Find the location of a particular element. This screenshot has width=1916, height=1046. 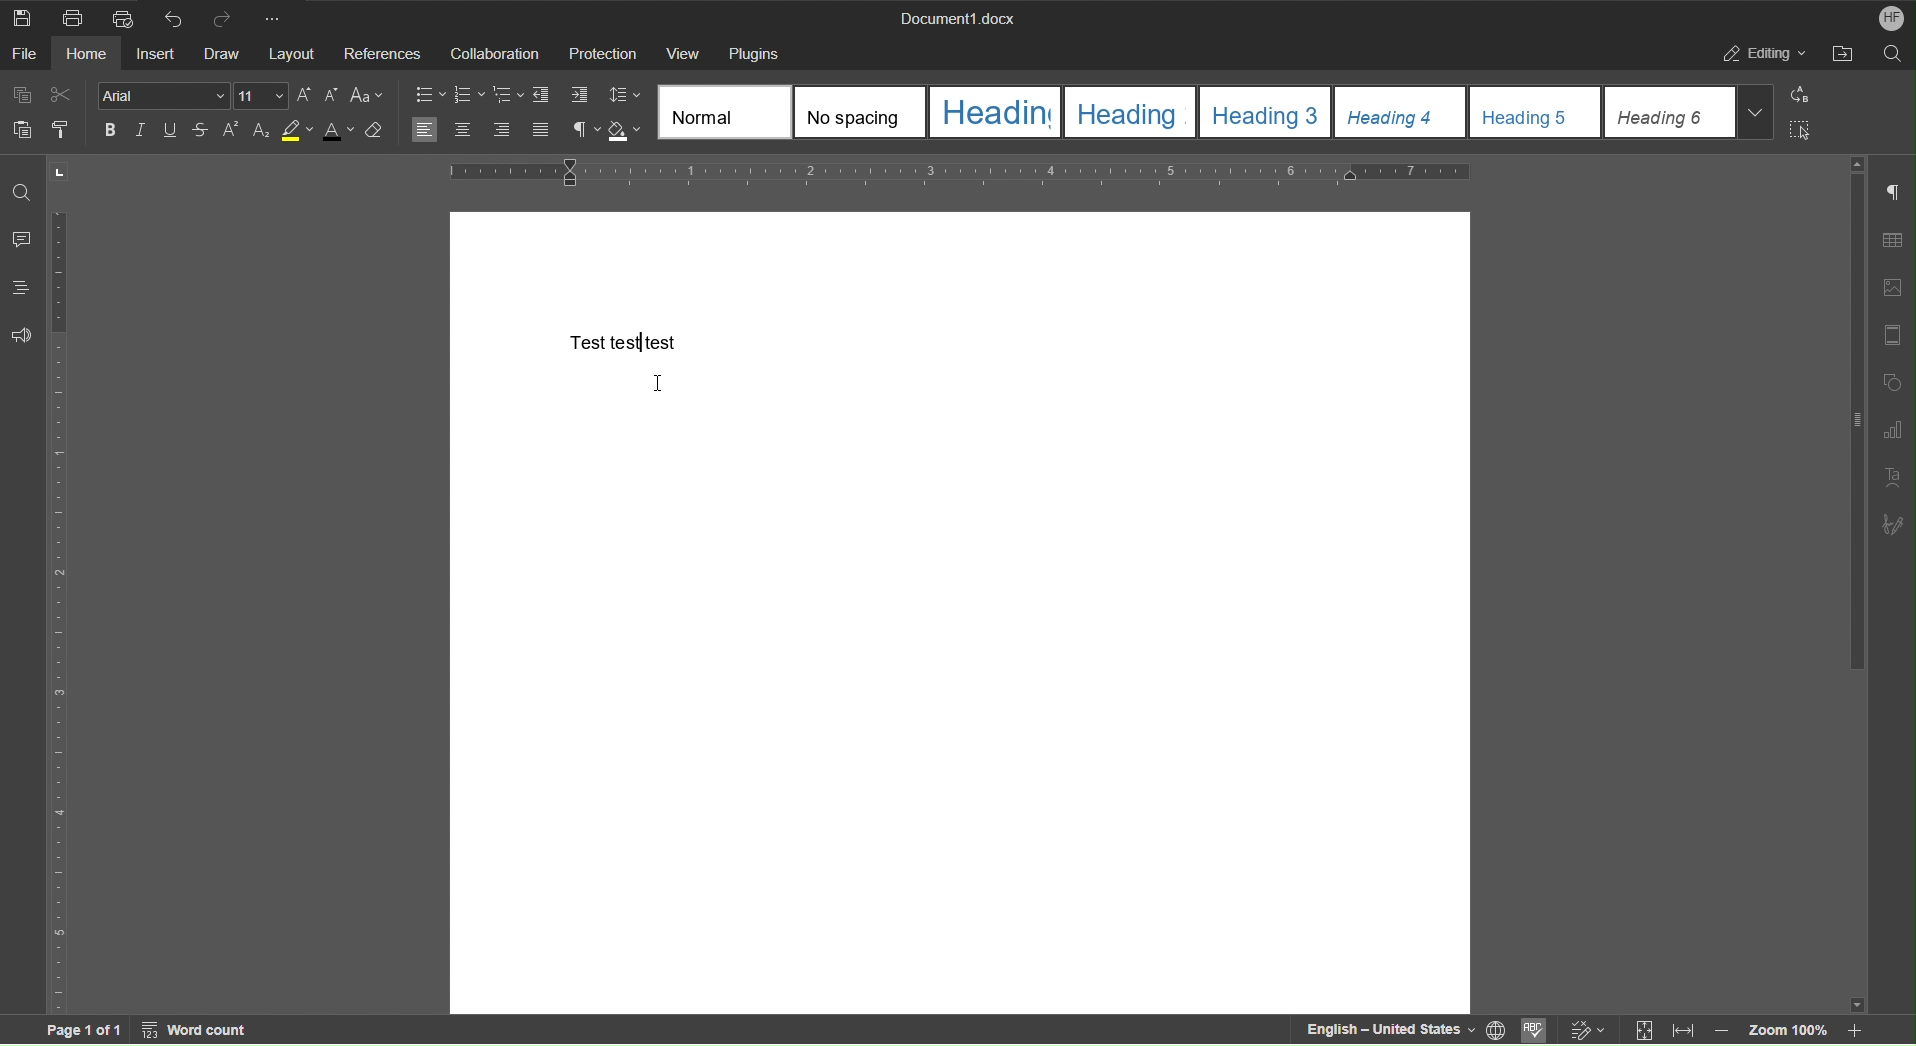

Insert is located at coordinates (161, 52).